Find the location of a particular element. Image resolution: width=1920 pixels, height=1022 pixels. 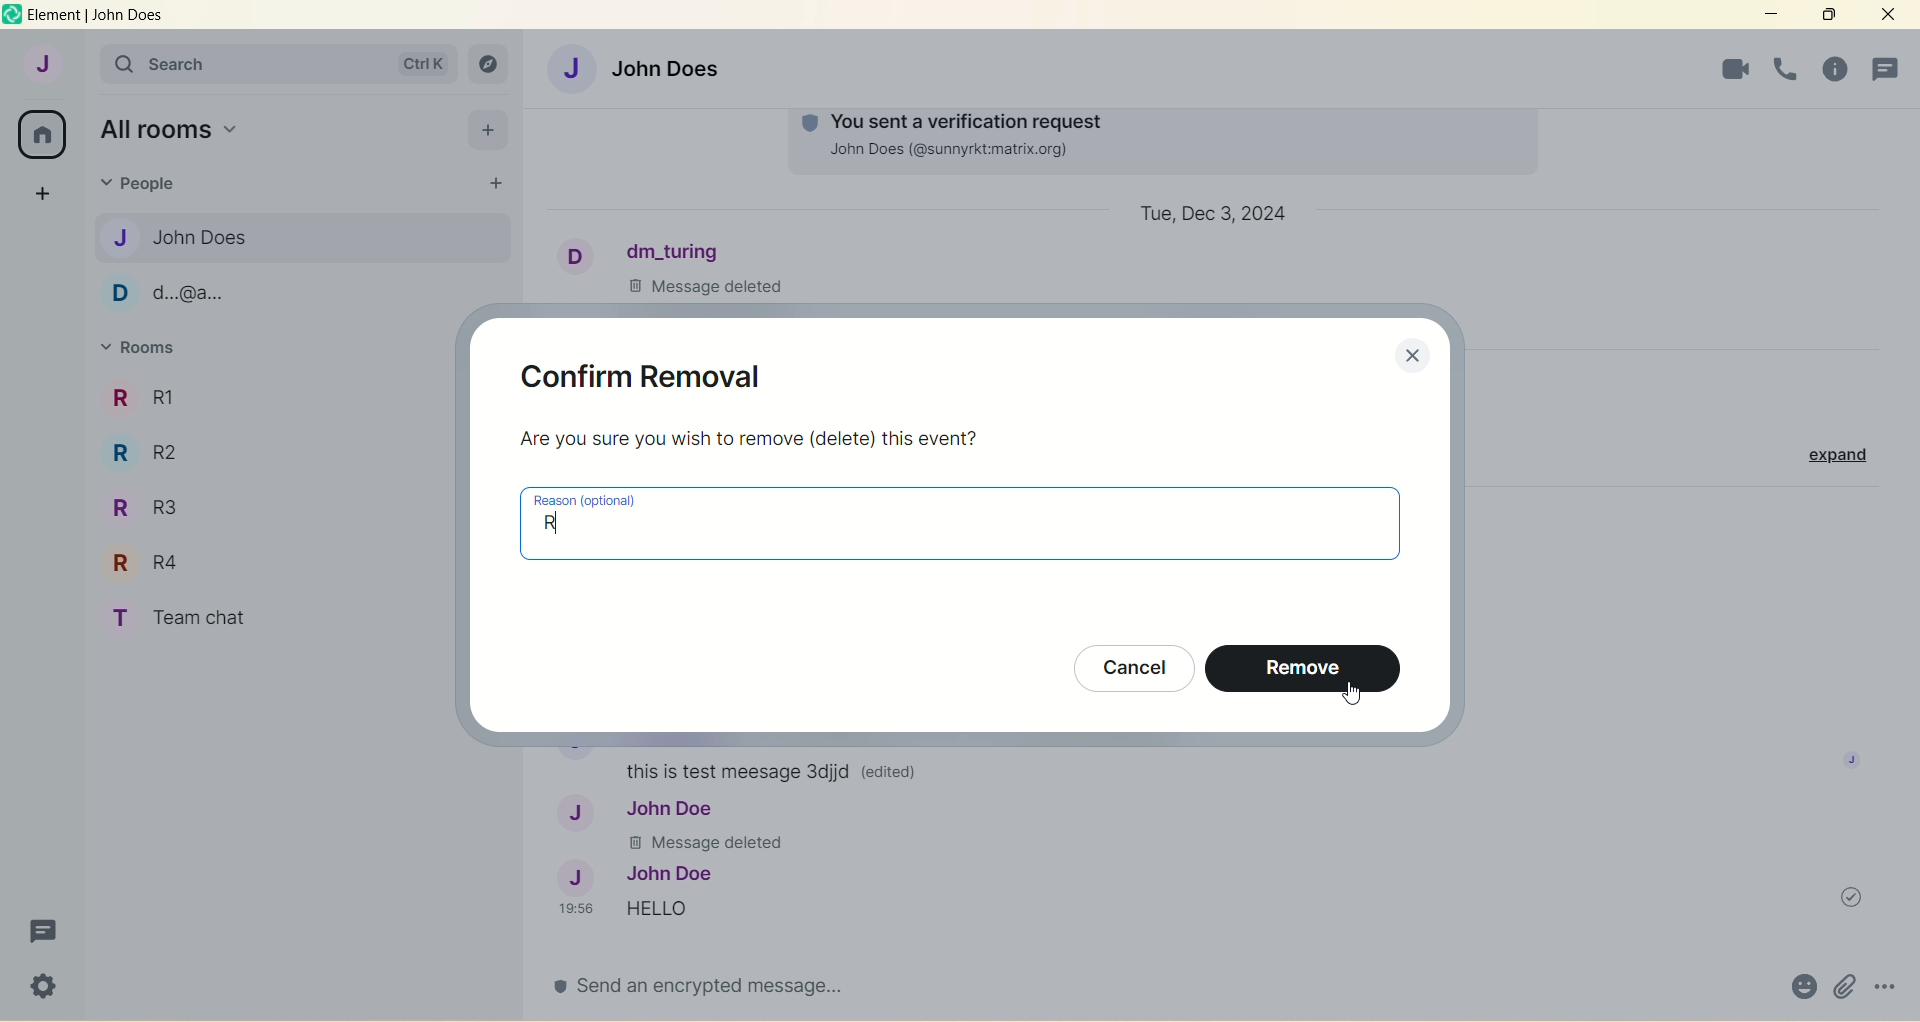

R1 is located at coordinates (173, 391).